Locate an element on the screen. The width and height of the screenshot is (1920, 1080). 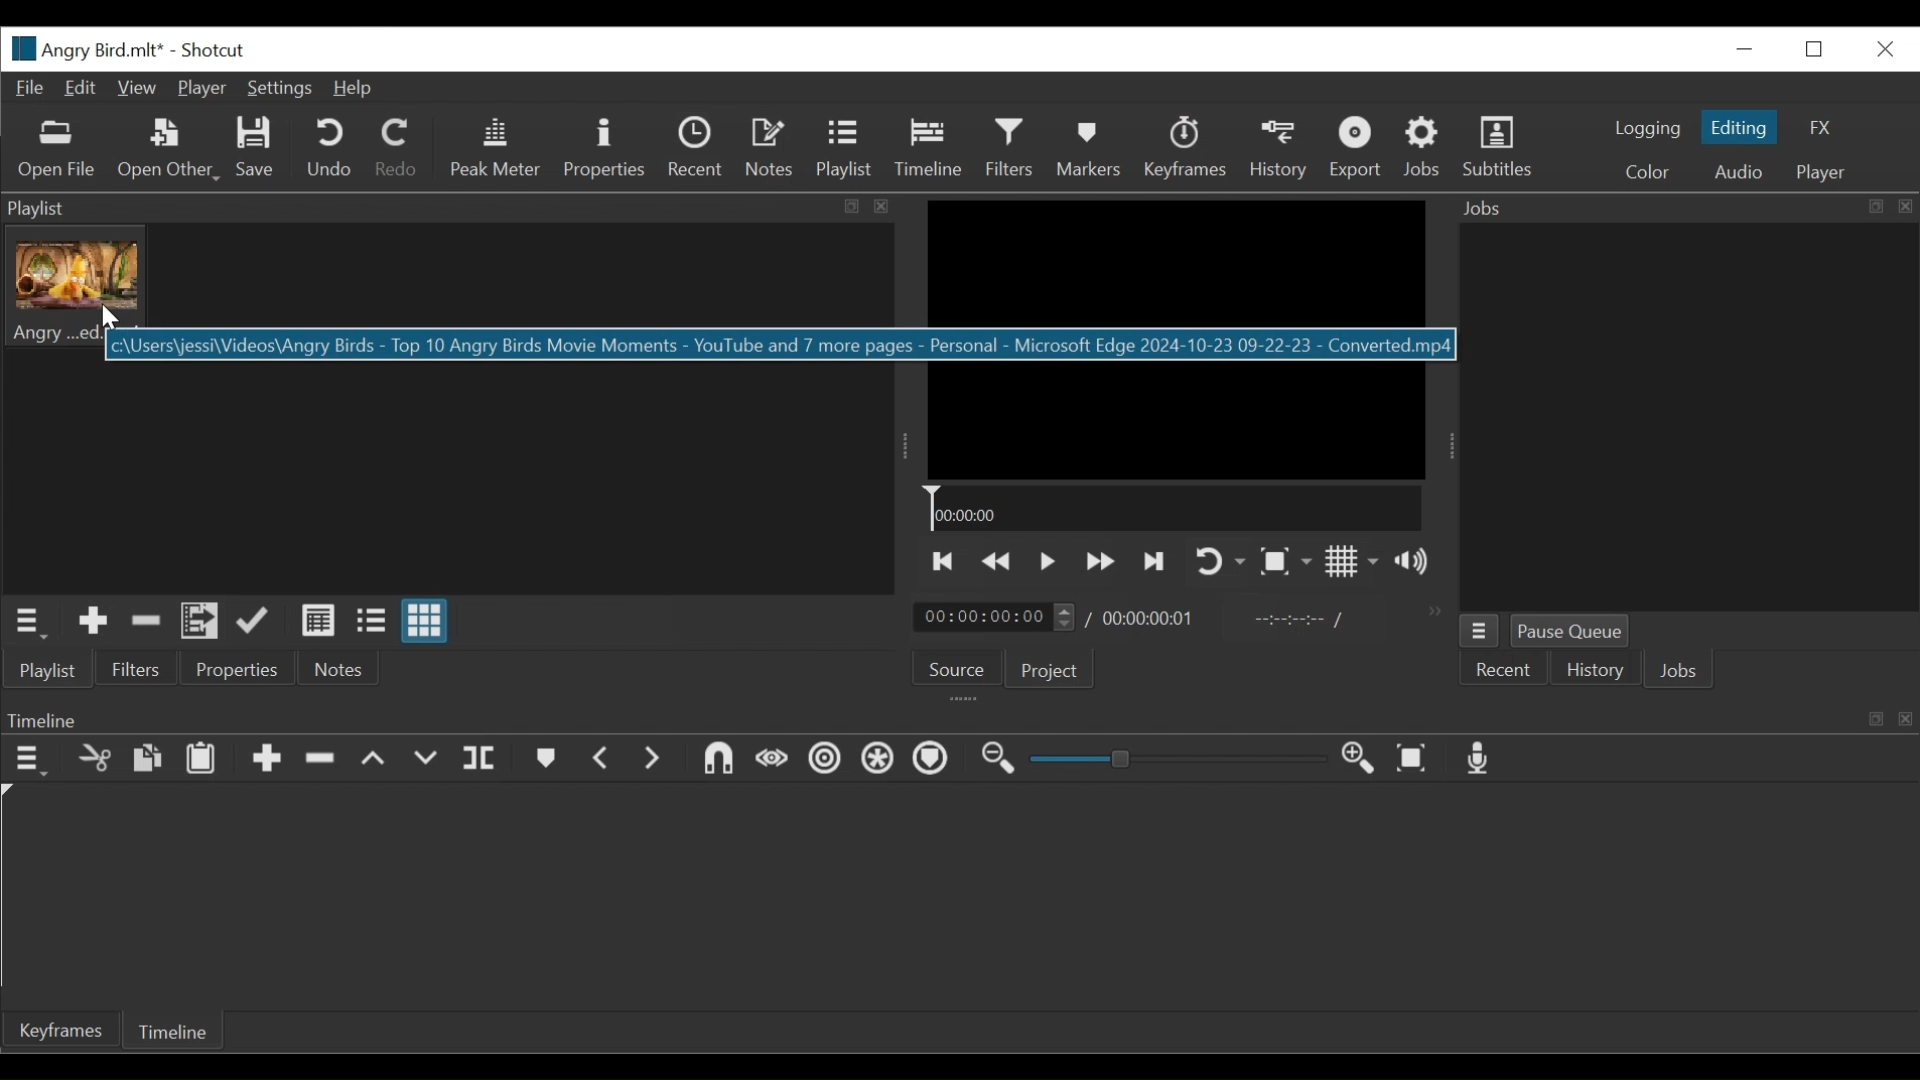
Play backwards quickly is located at coordinates (998, 562).